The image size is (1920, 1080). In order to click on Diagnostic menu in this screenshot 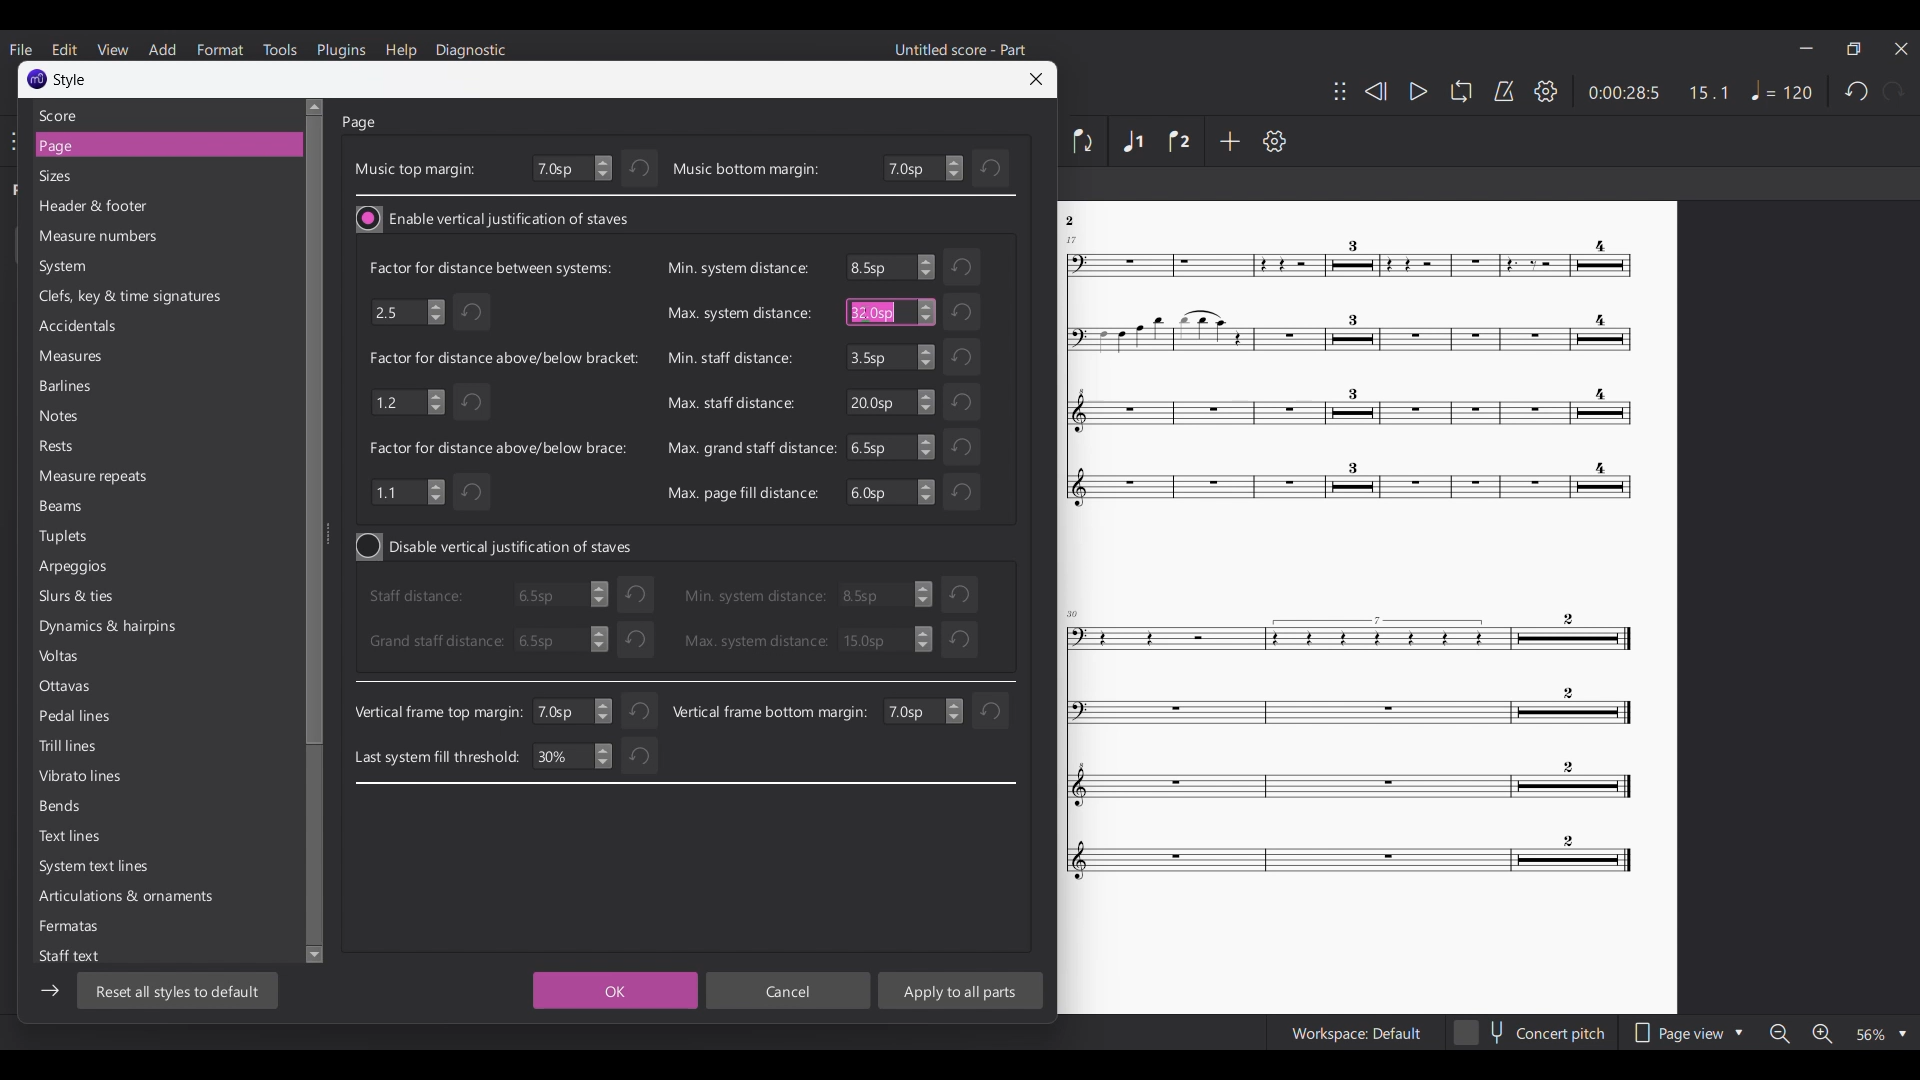, I will do `click(471, 51)`.